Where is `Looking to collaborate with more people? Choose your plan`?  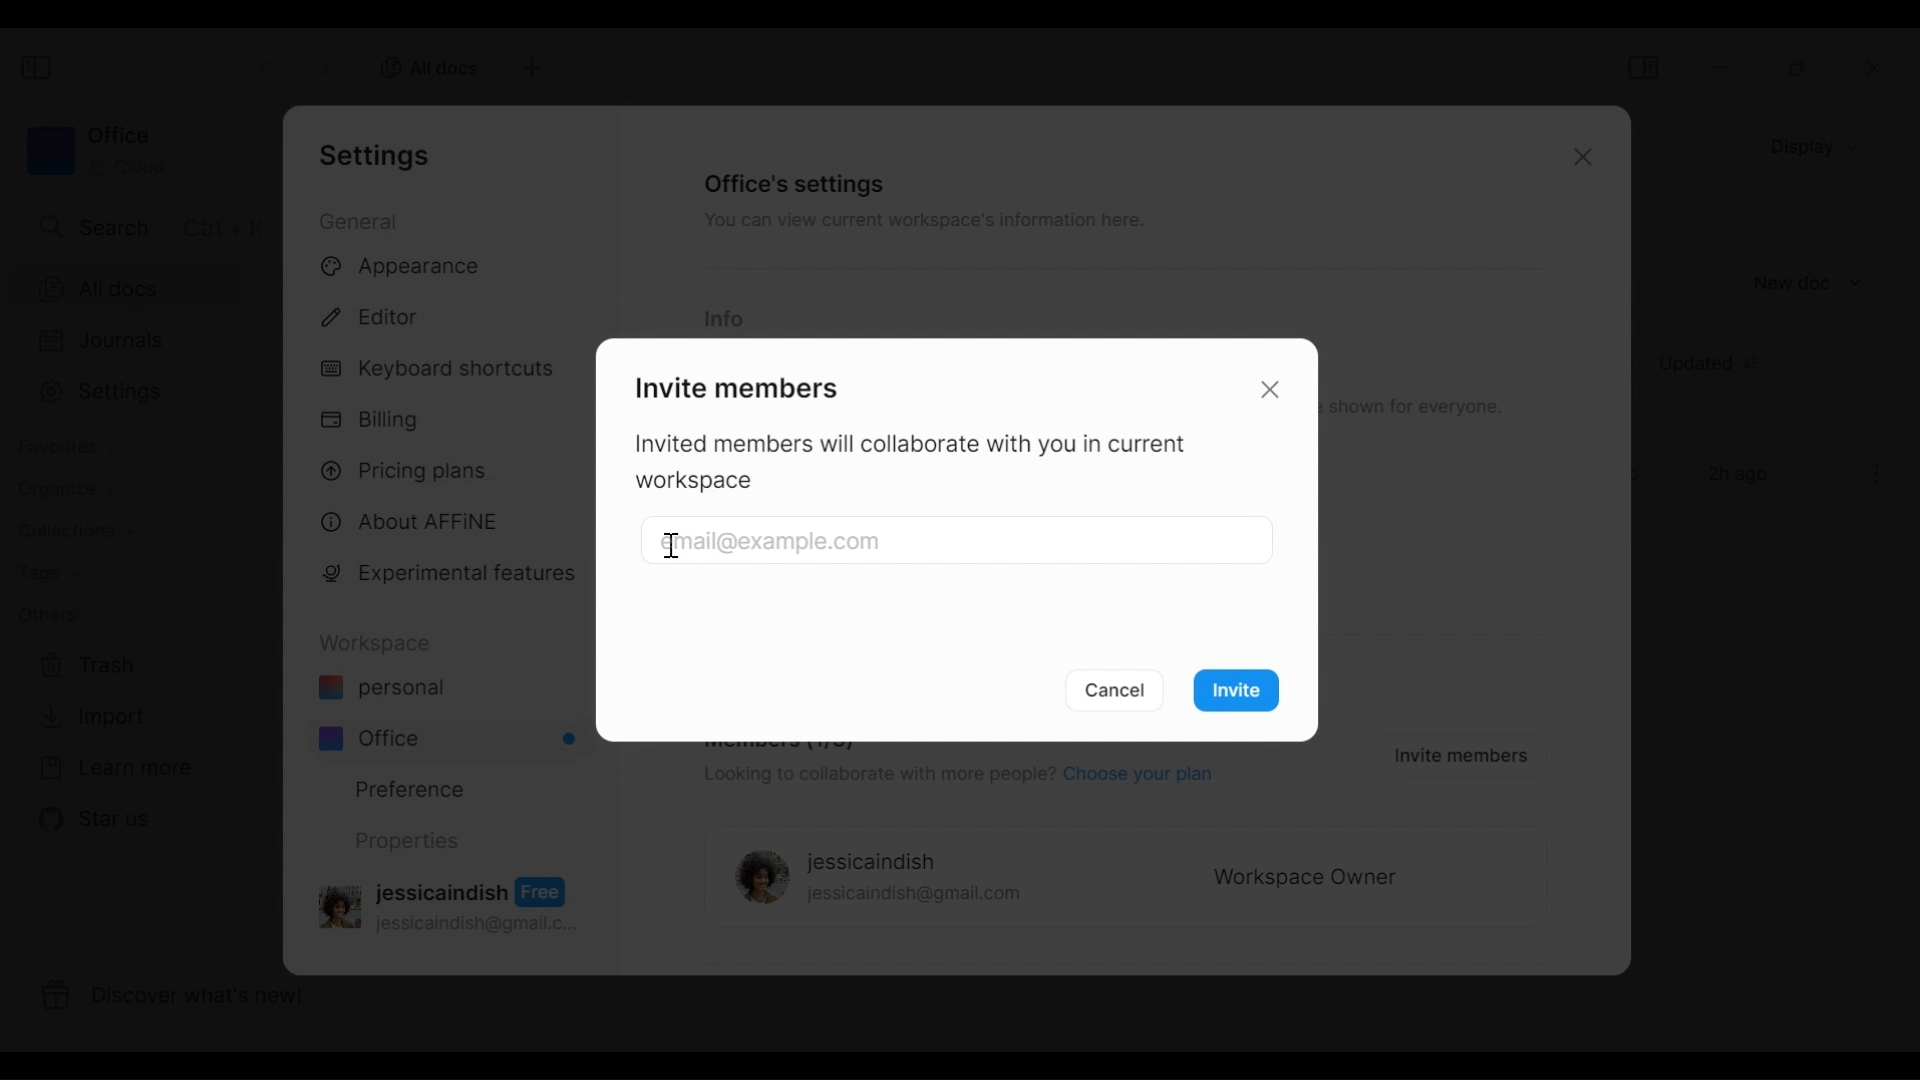 Looking to collaborate with more people? Choose your plan is located at coordinates (955, 777).